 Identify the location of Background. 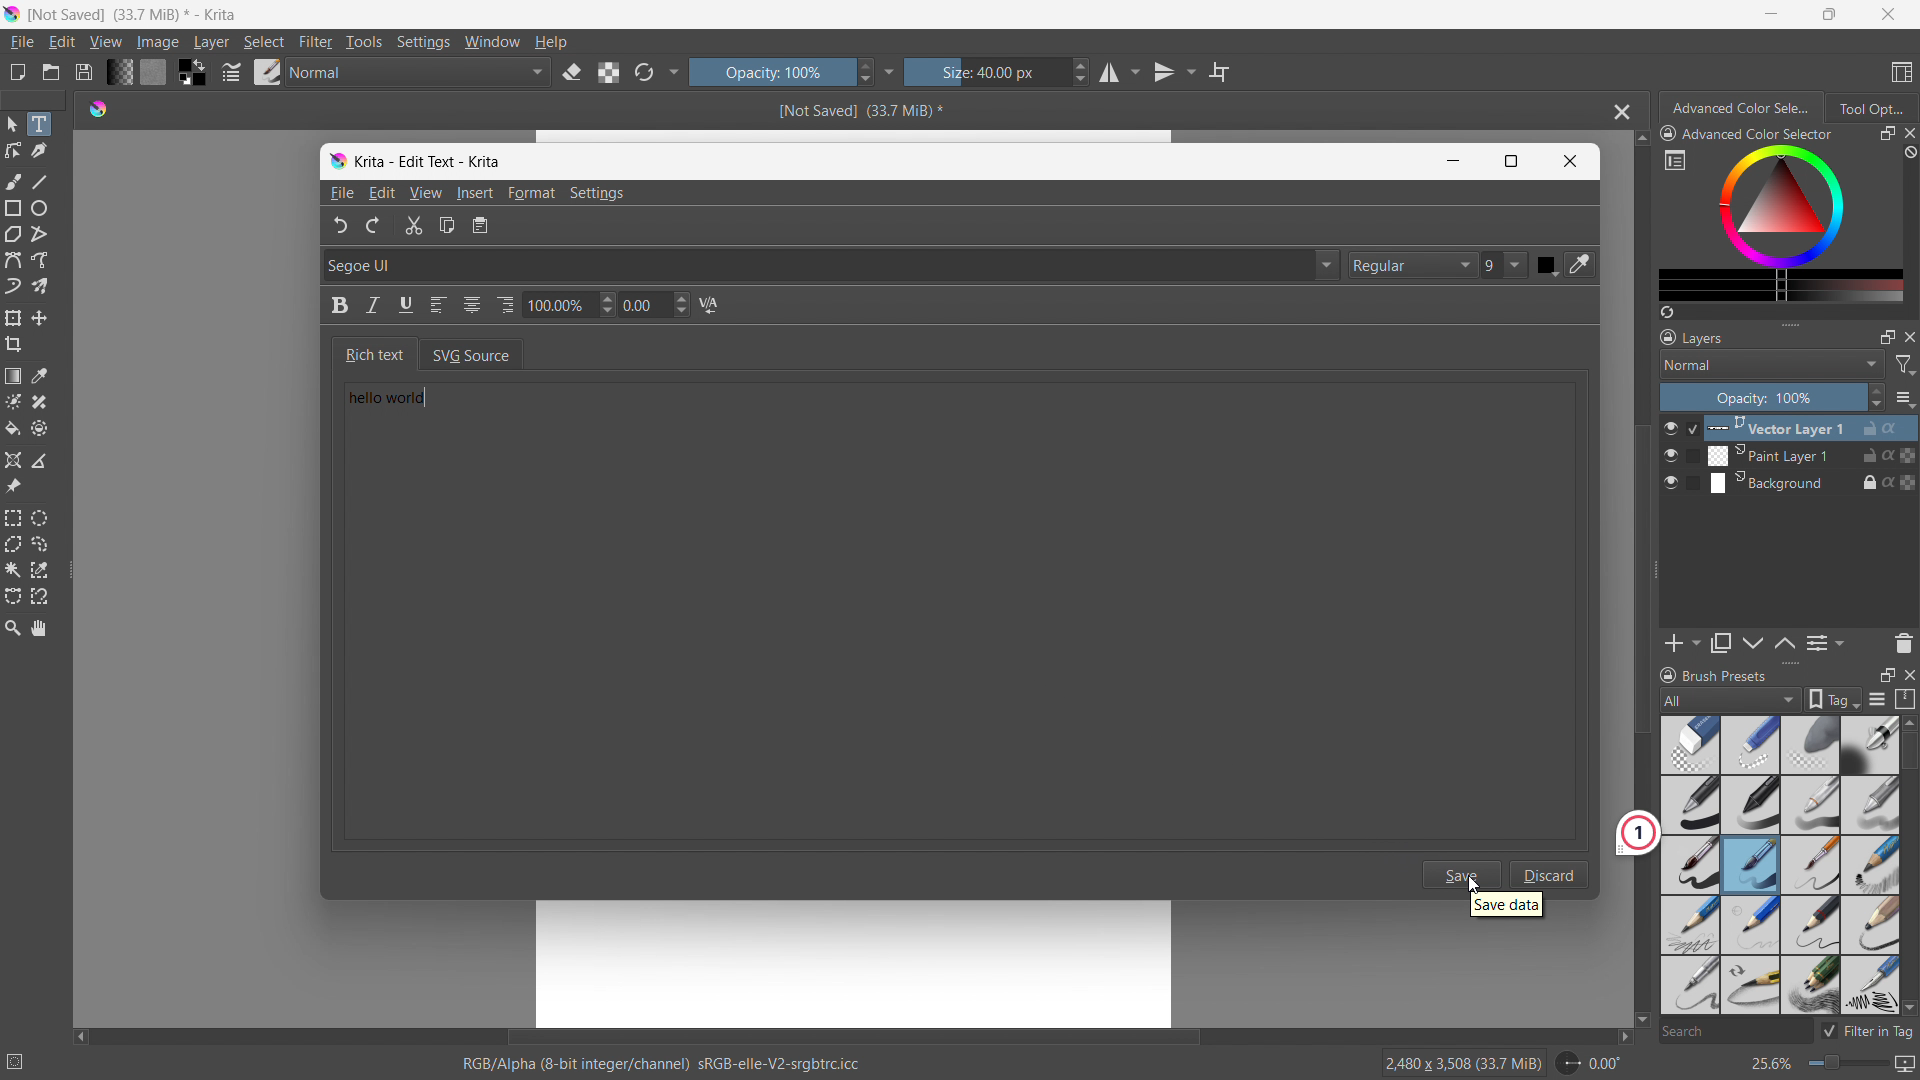
(1800, 482).